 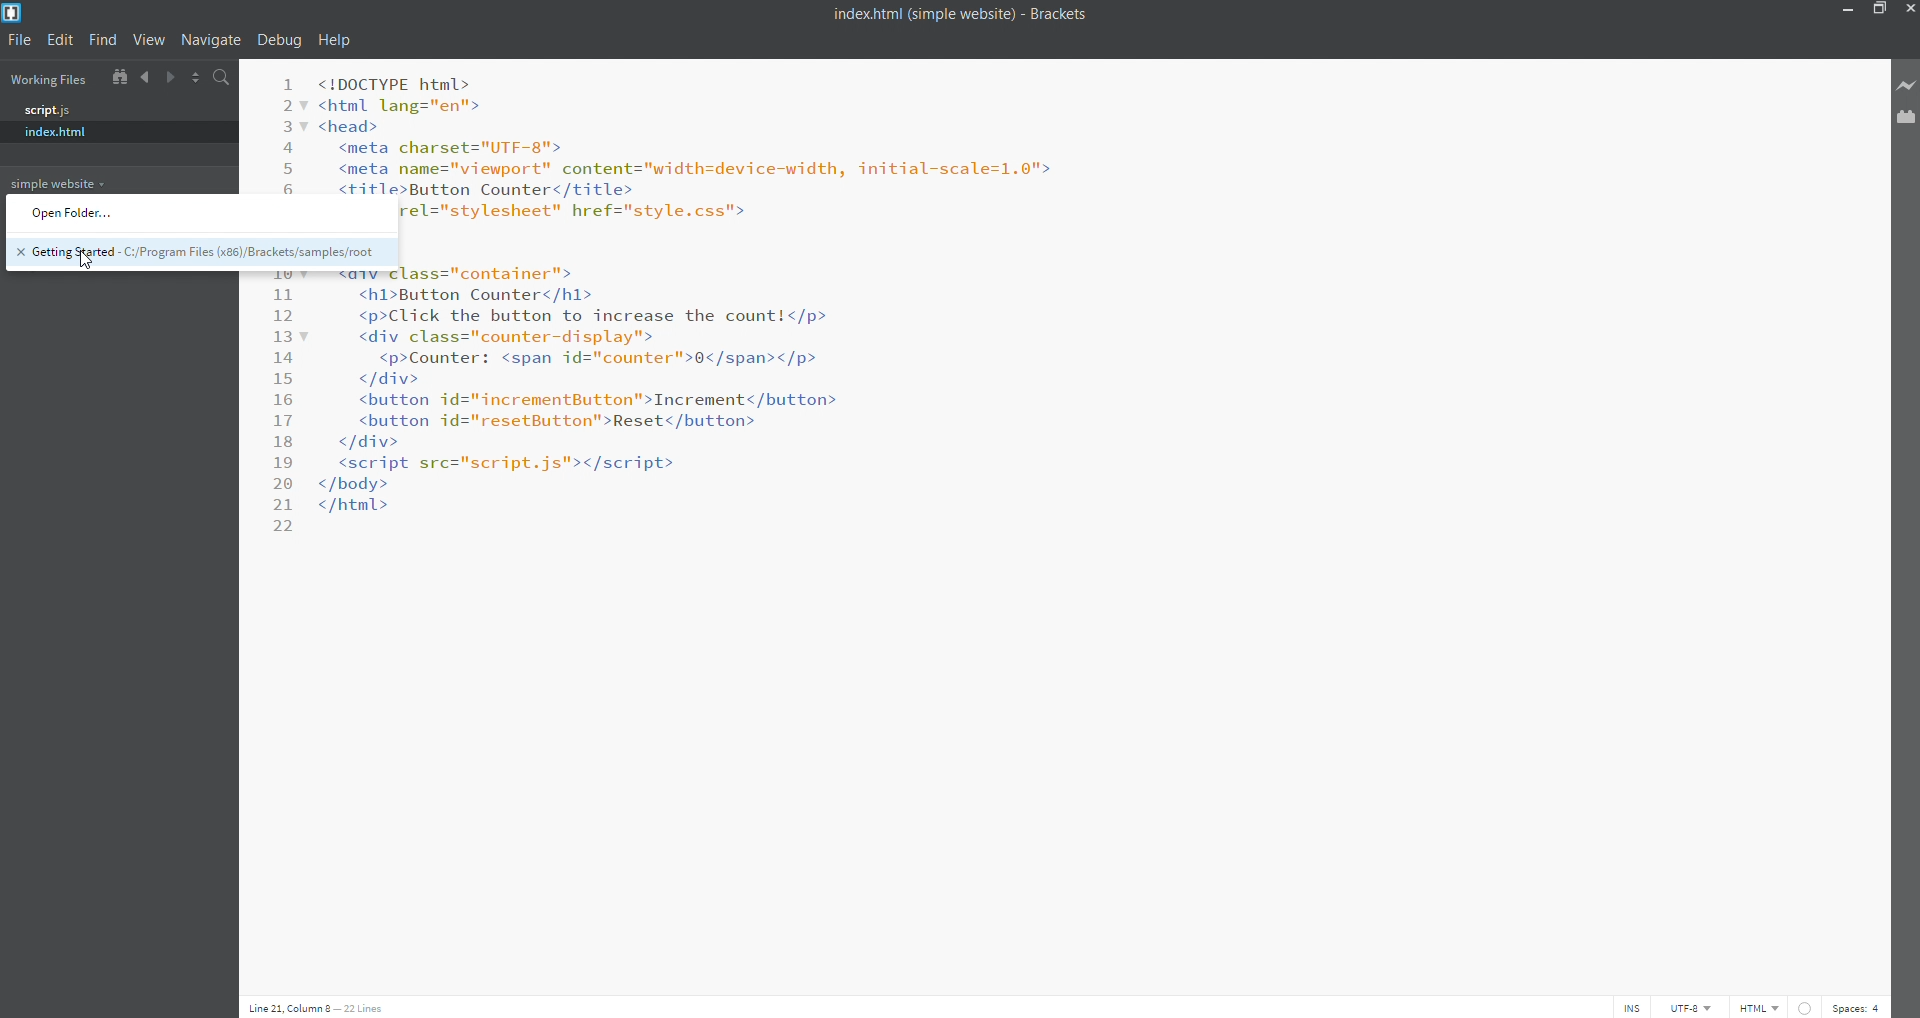 What do you see at coordinates (1808, 1007) in the screenshot?
I see `linter check` at bounding box center [1808, 1007].